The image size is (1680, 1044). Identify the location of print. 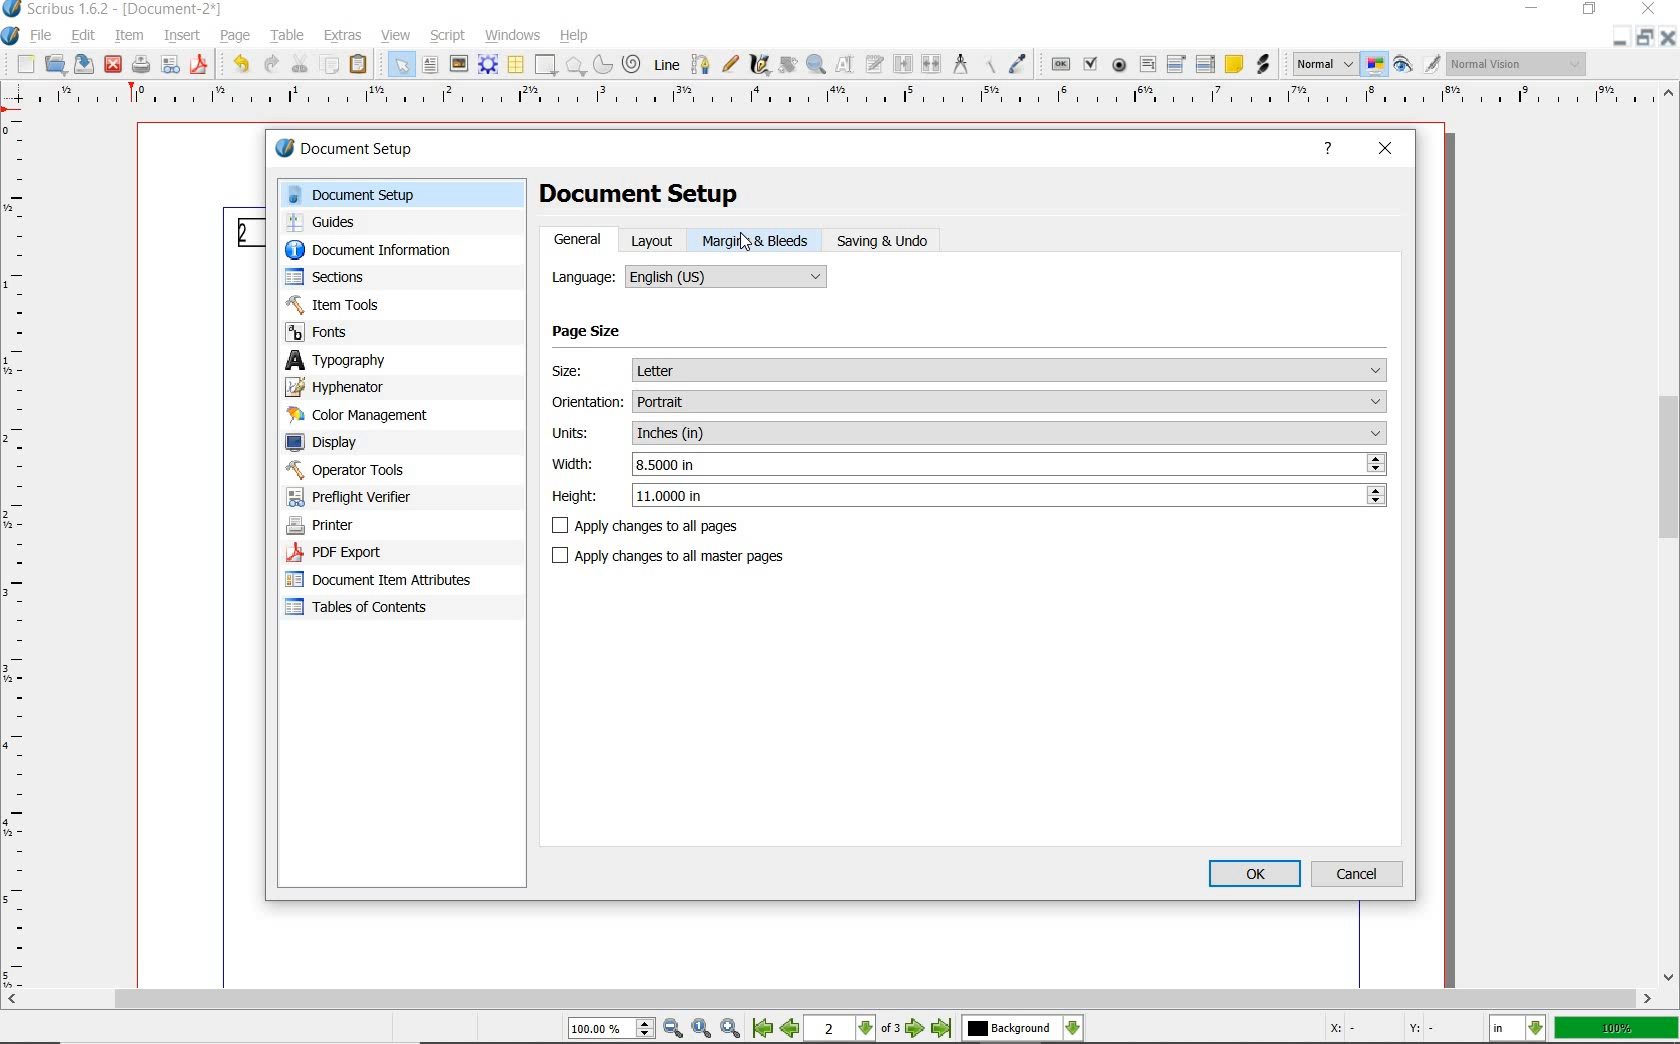
(139, 64).